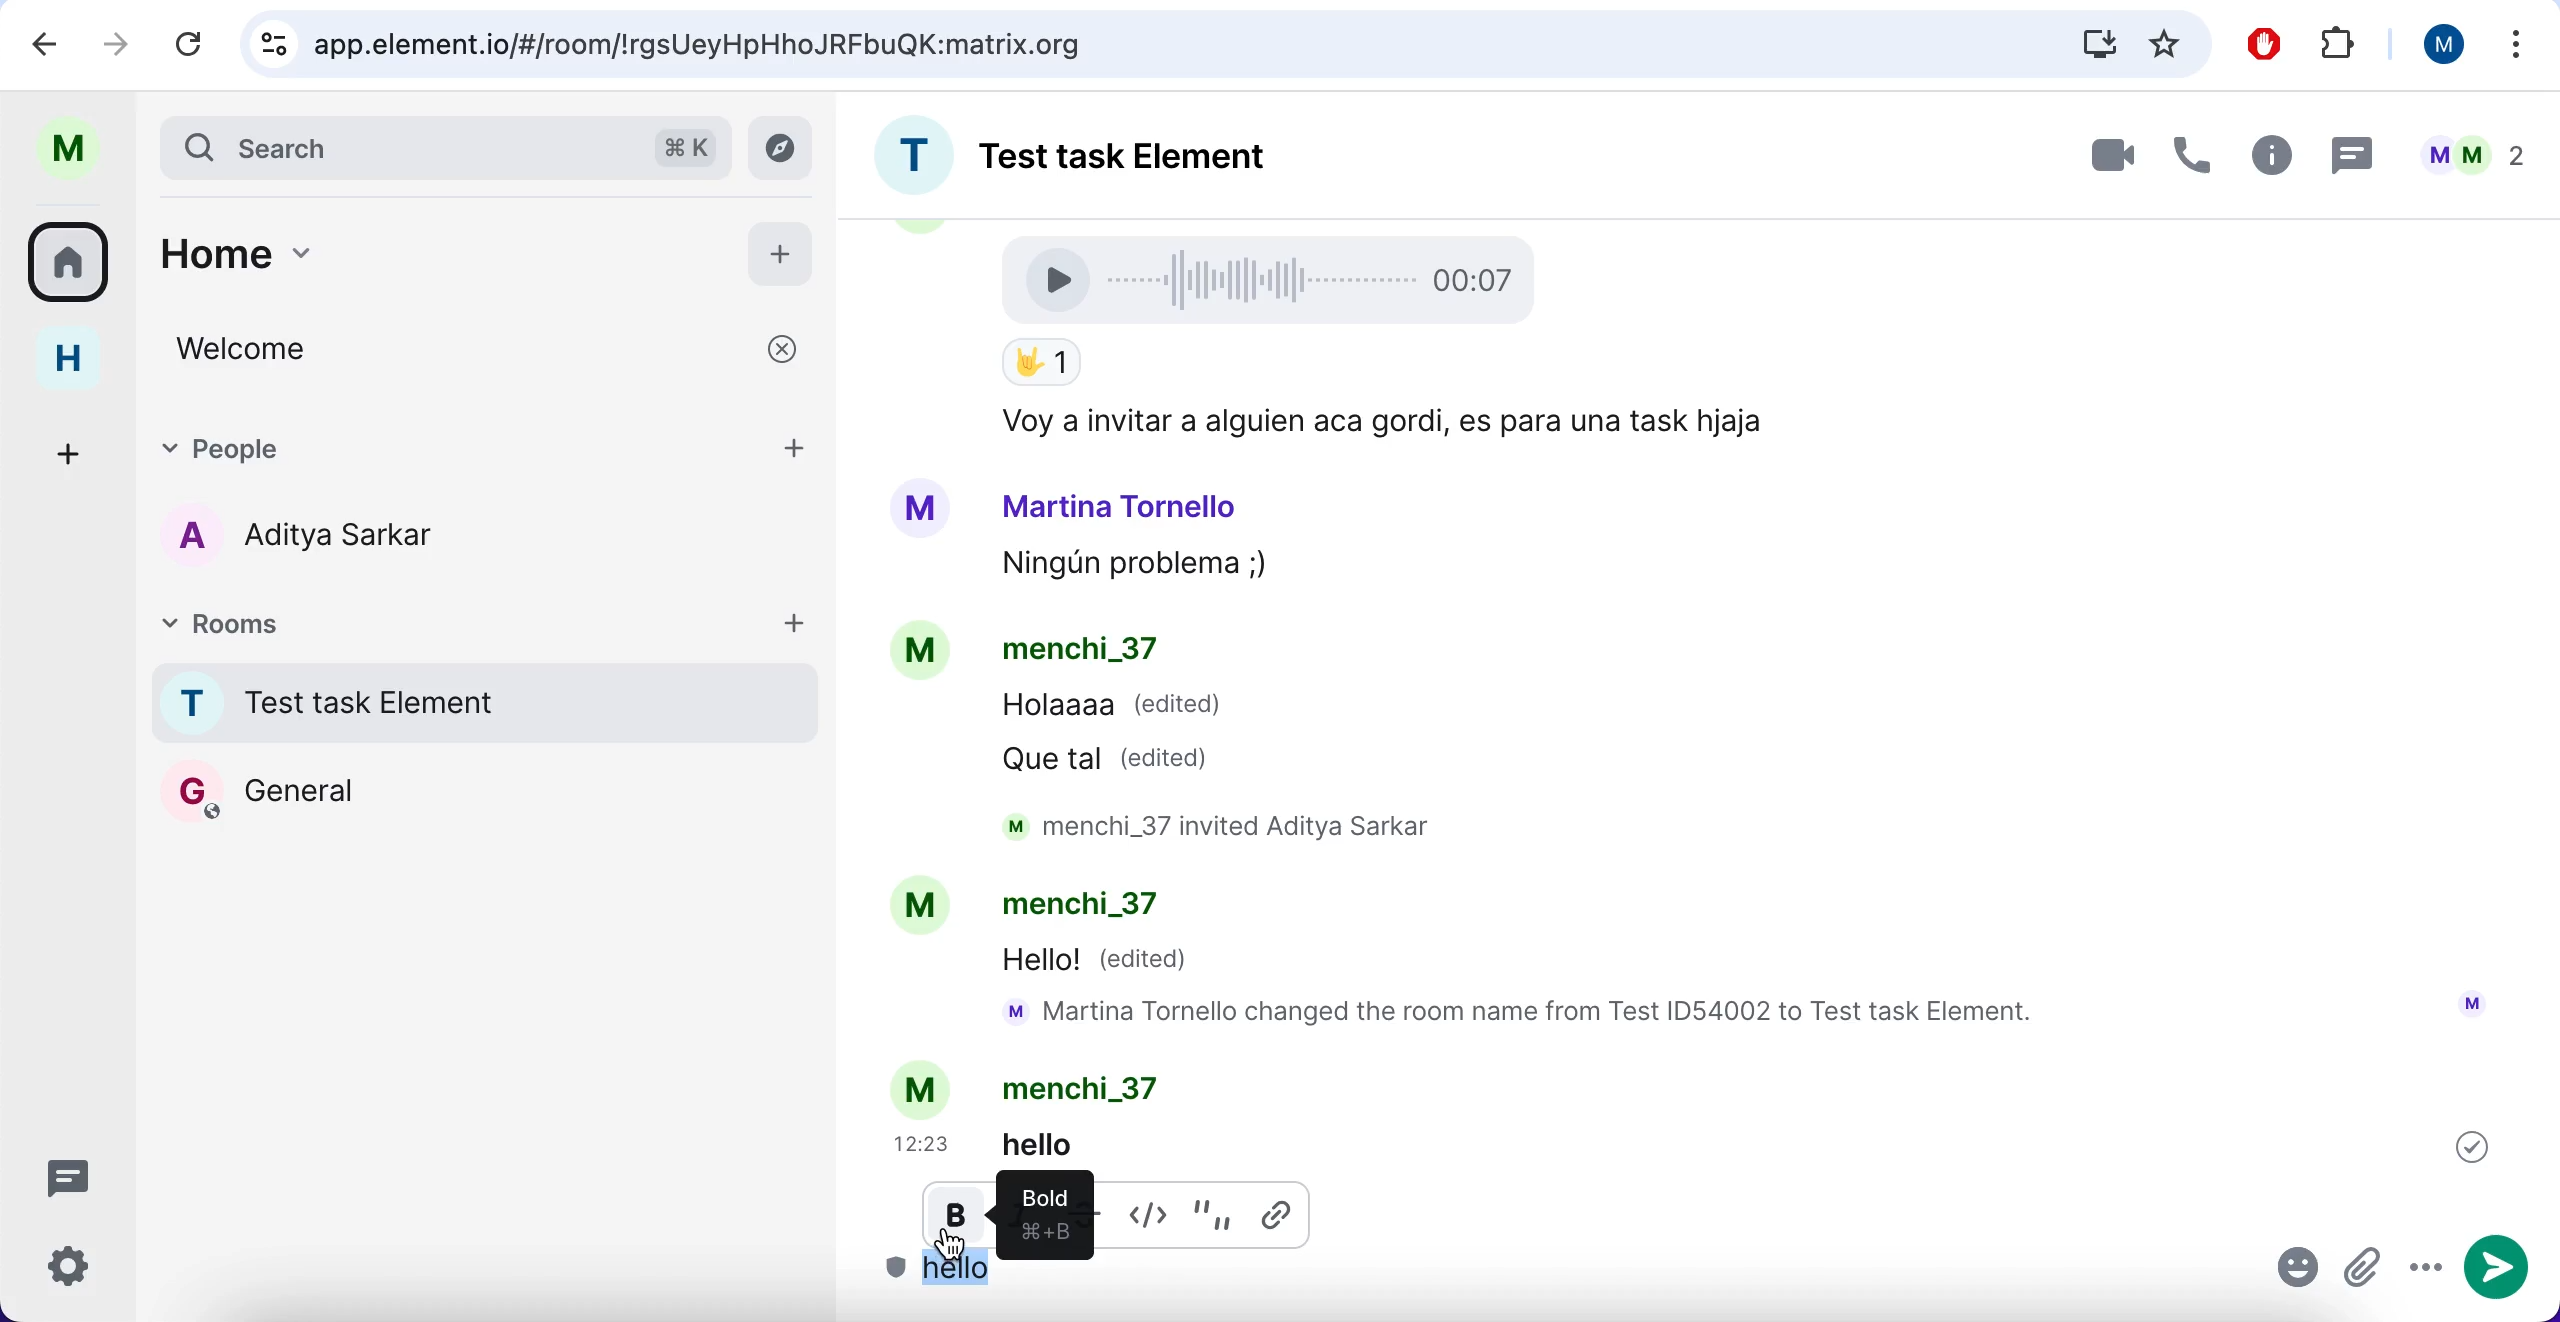  Describe the element at coordinates (2472, 1146) in the screenshot. I see `` at that location.